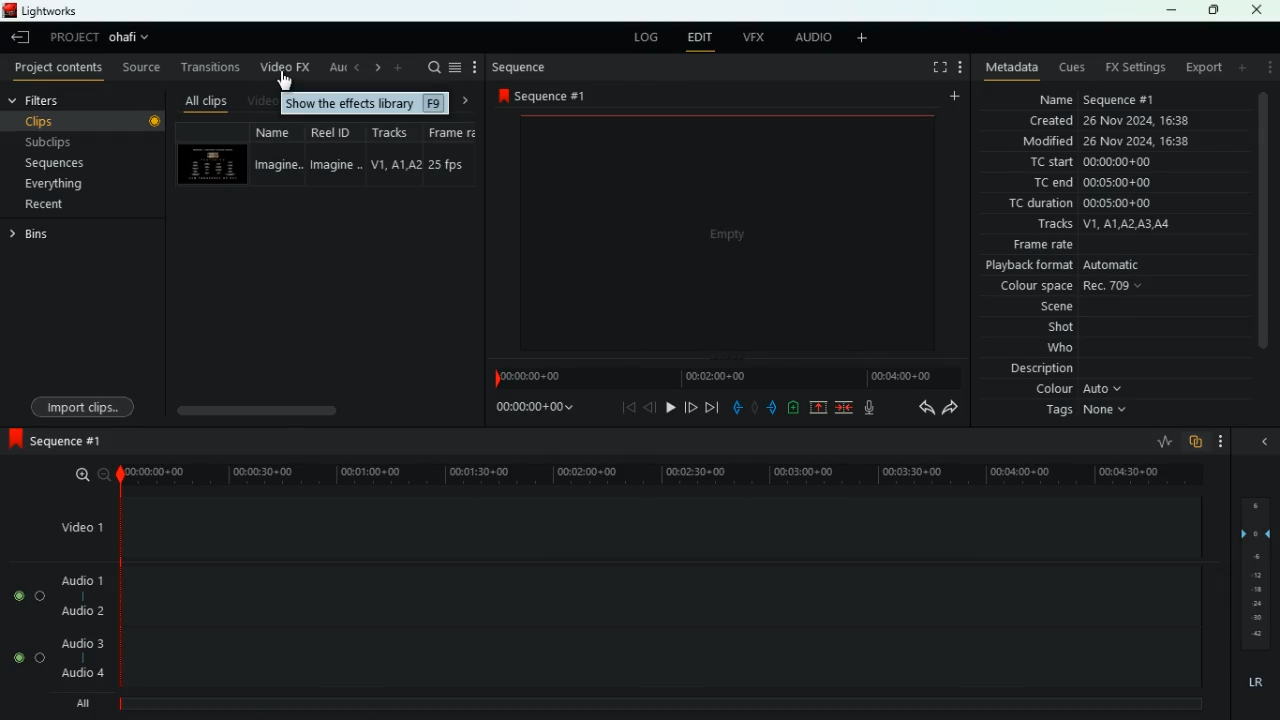 Image resolution: width=1280 pixels, height=720 pixels. Describe the element at coordinates (688, 406) in the screenshot. I see `advance` at that location.